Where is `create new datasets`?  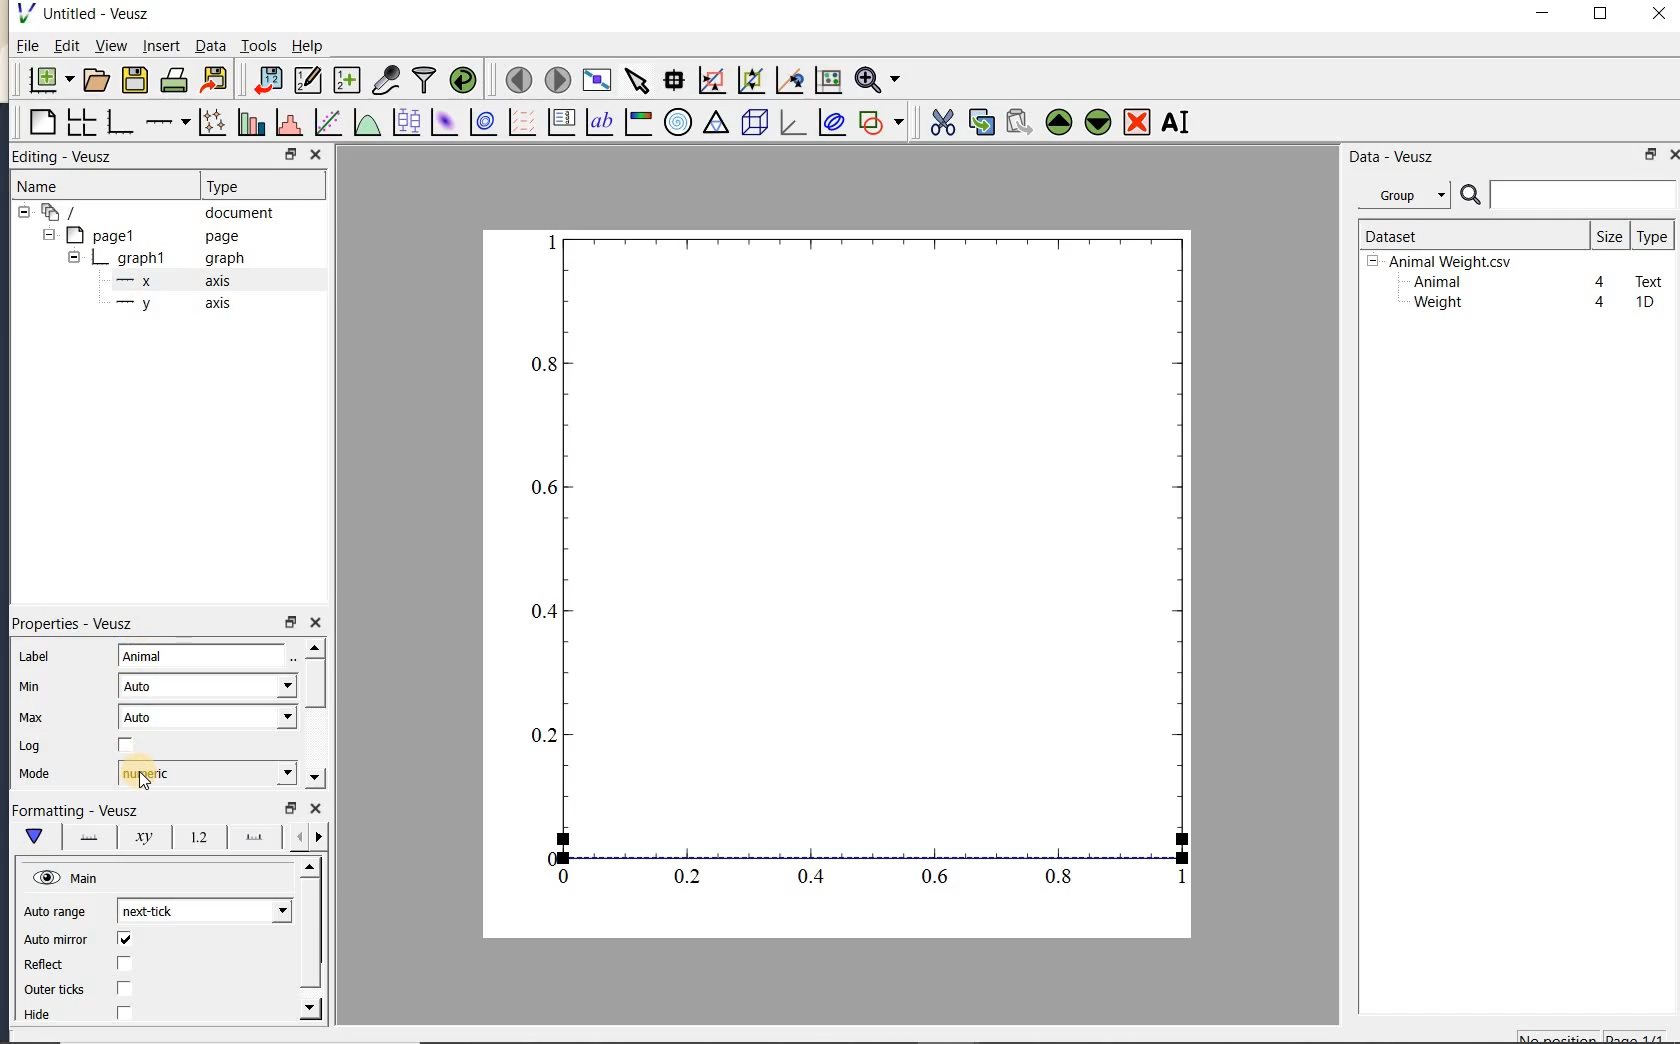 create new datasets is located at coordinates (347, 78).